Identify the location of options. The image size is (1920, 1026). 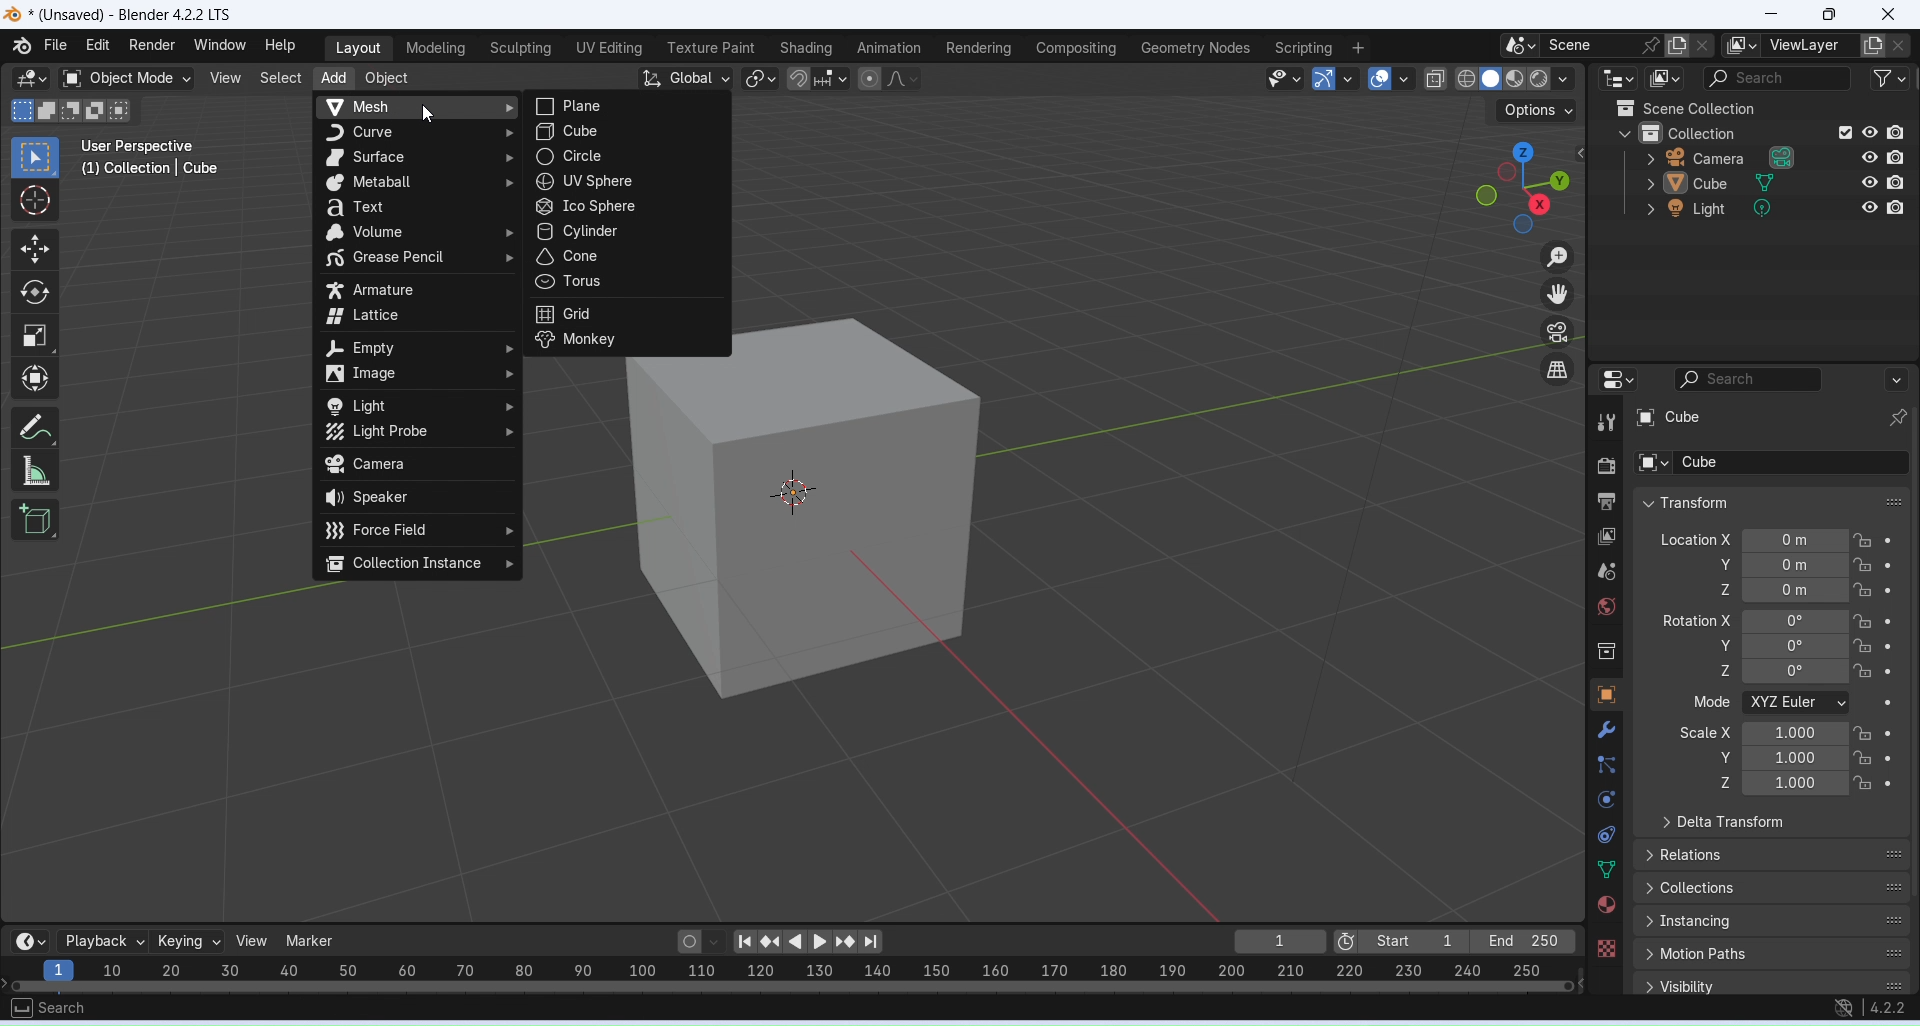
(1520, 46).